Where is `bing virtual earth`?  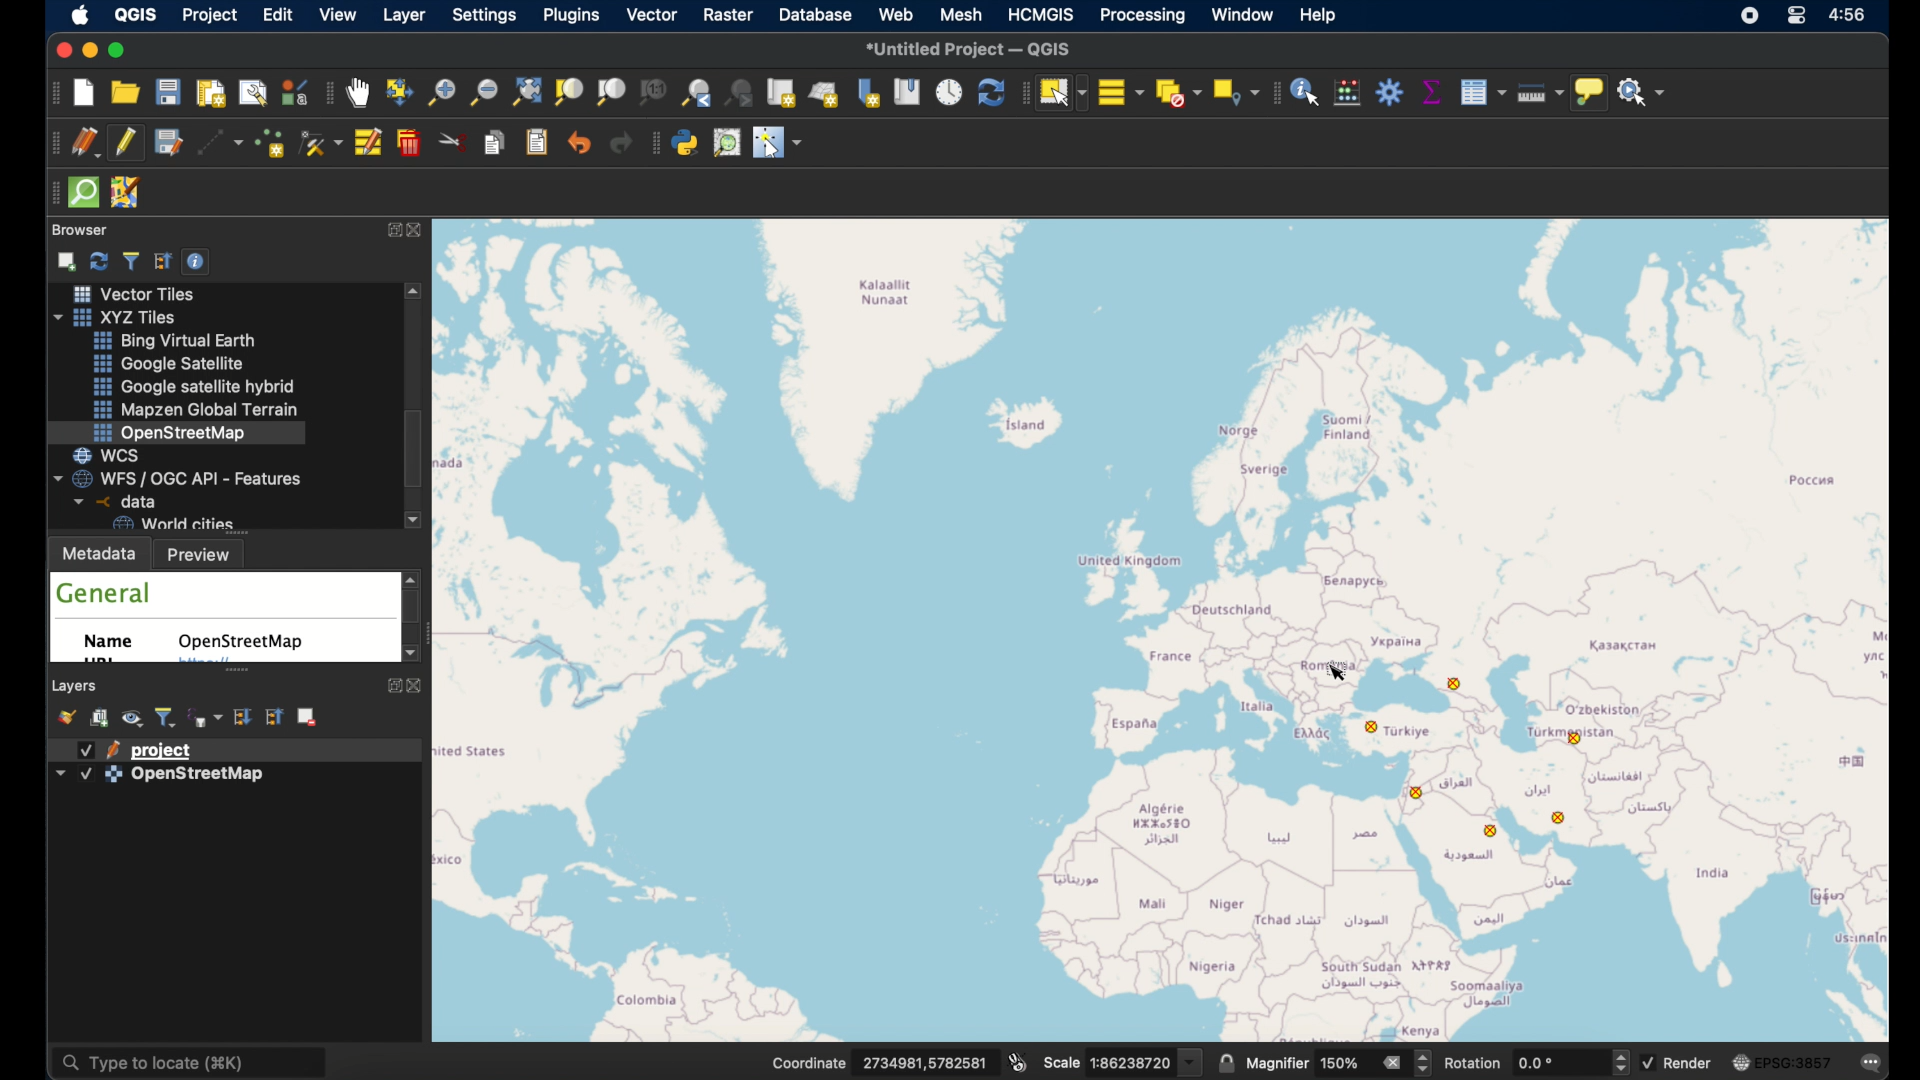 bing virtual earth is located at coordinates (179, 341).